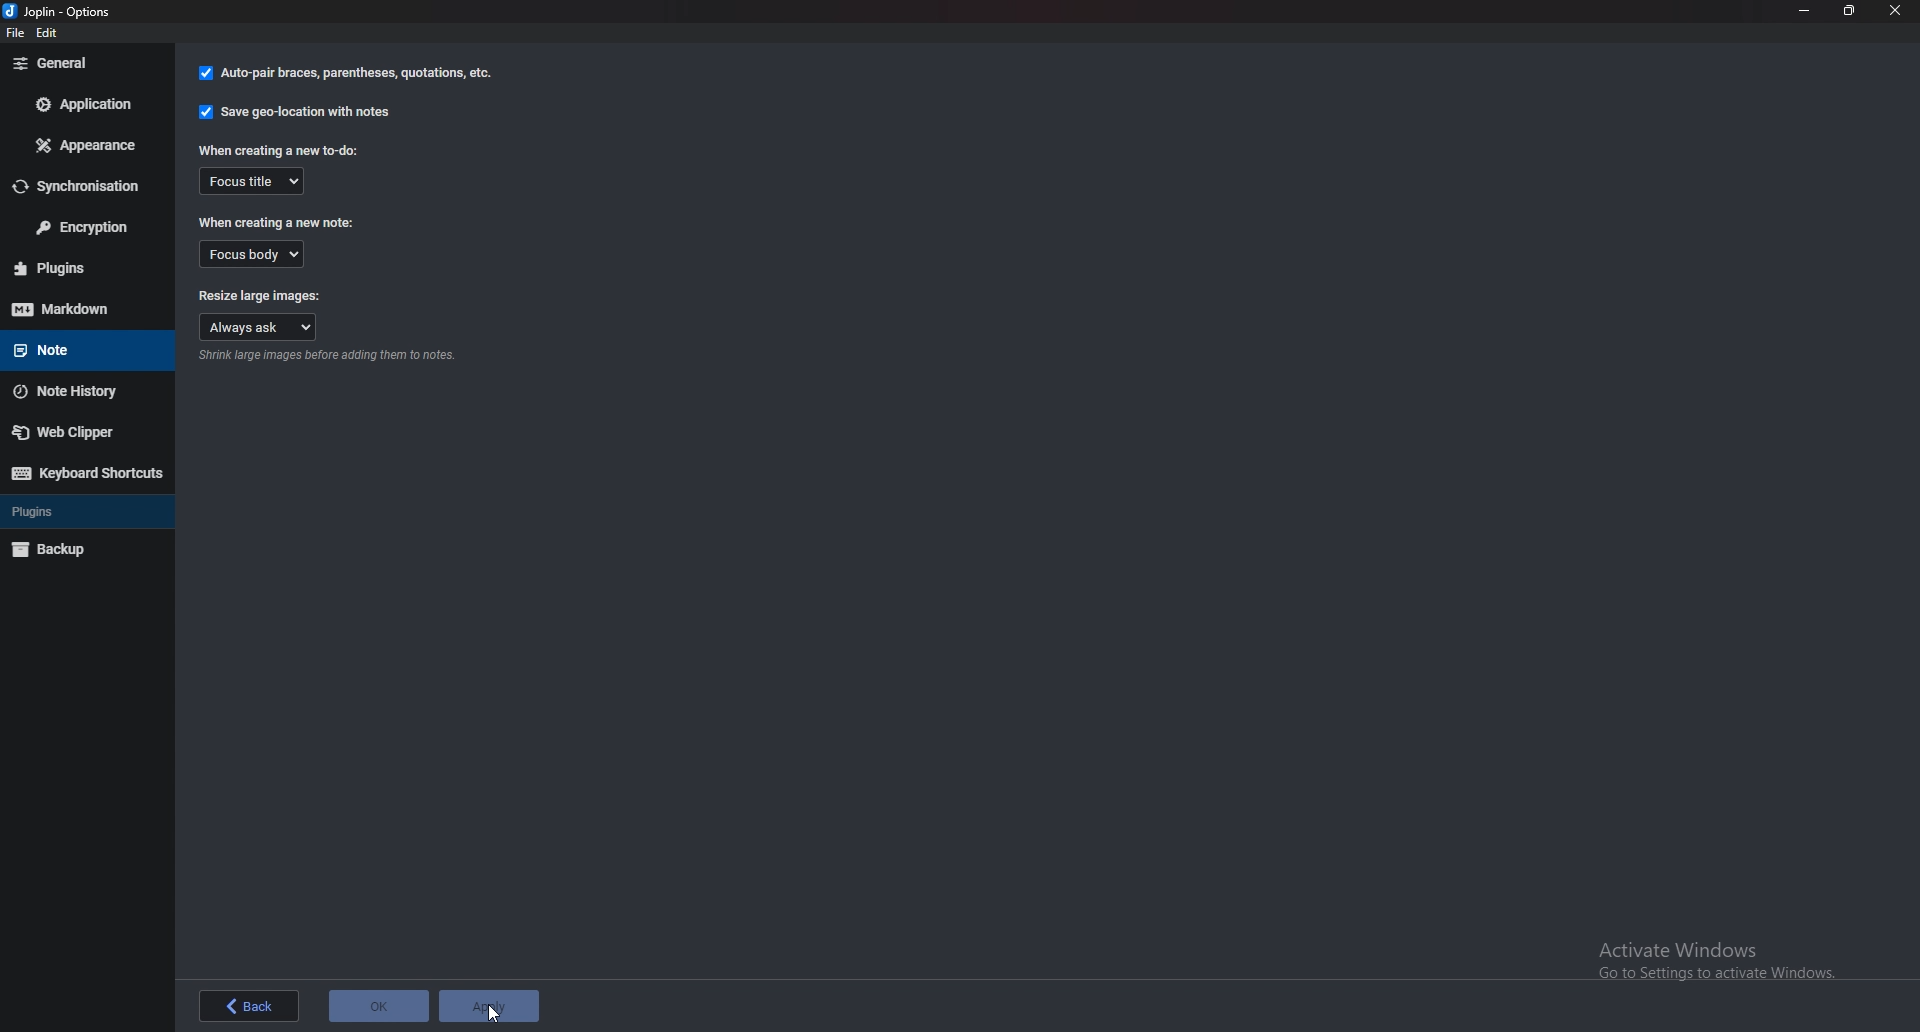 This screenshot has width=1920, height=1032. I want to click on Activate windows pop up, so click(1727, 961).